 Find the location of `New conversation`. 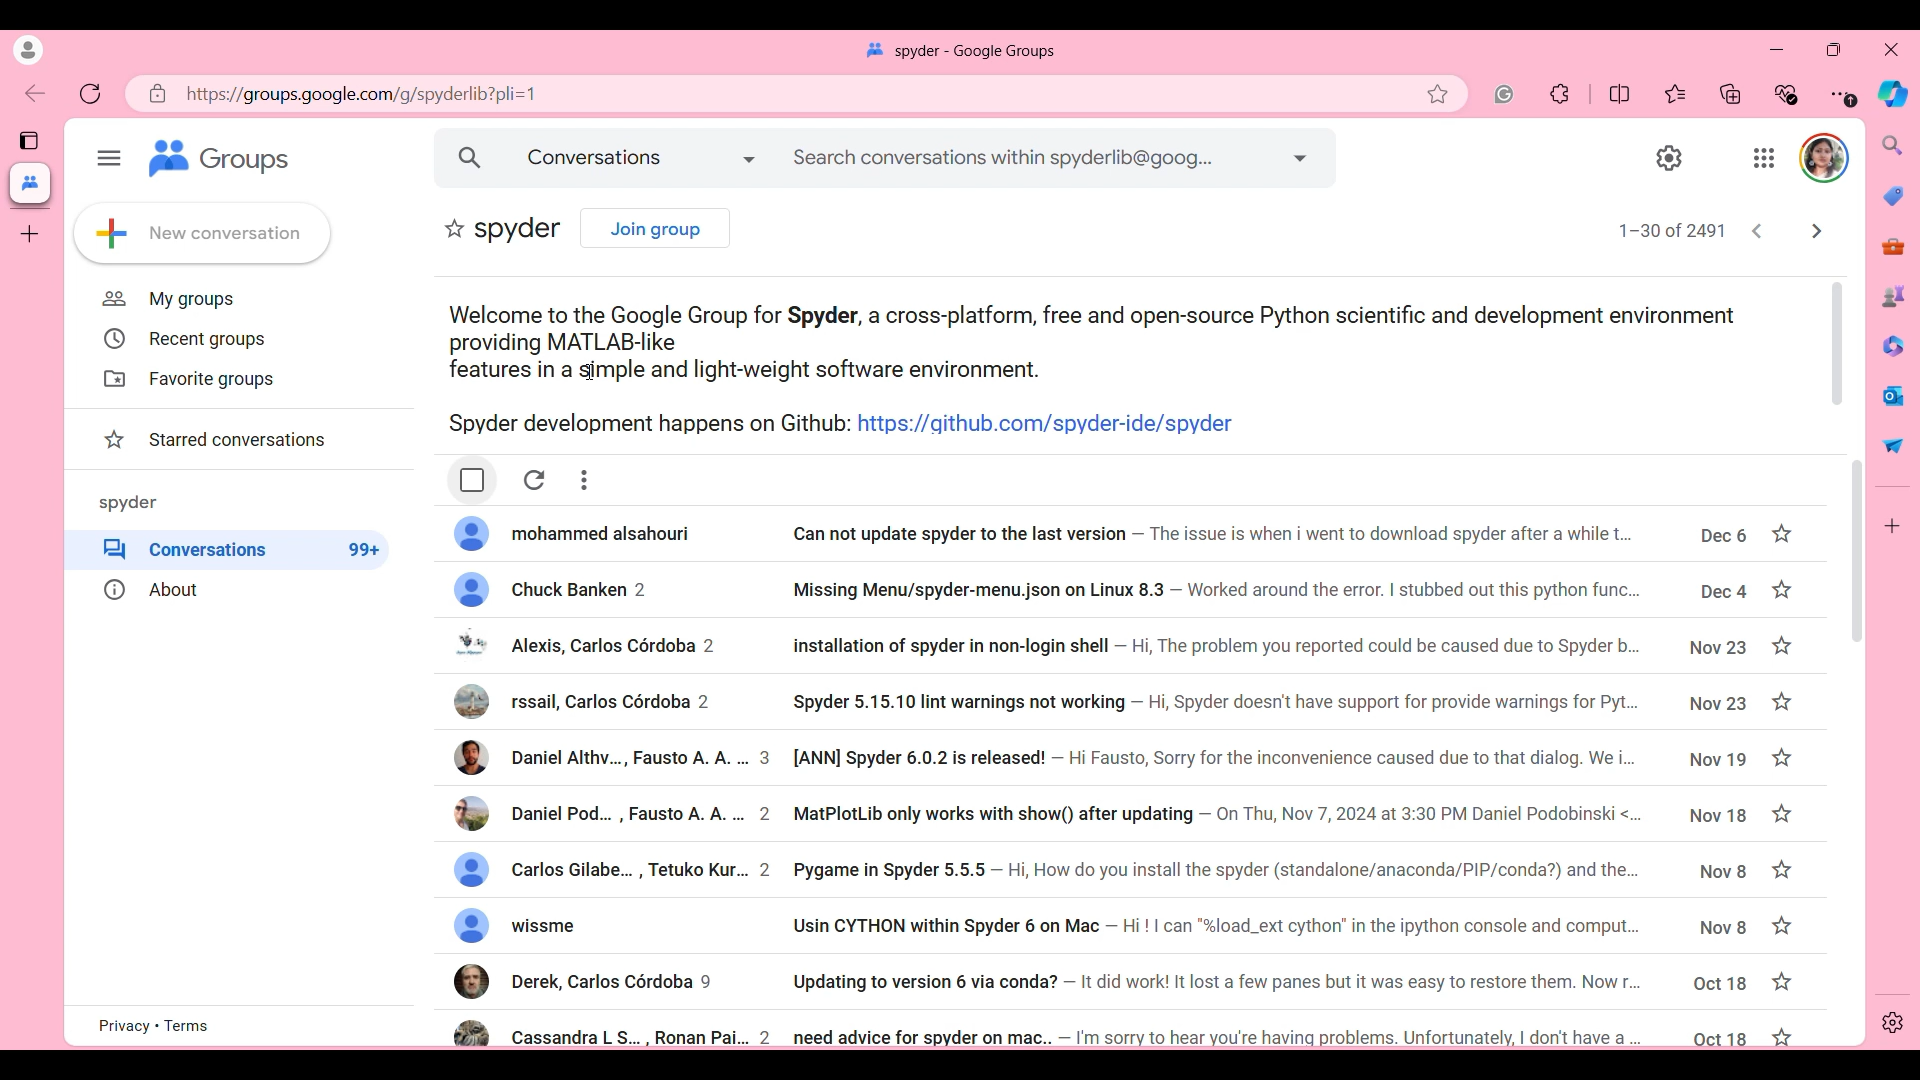

New conversation is located at coordinates (203, 233).